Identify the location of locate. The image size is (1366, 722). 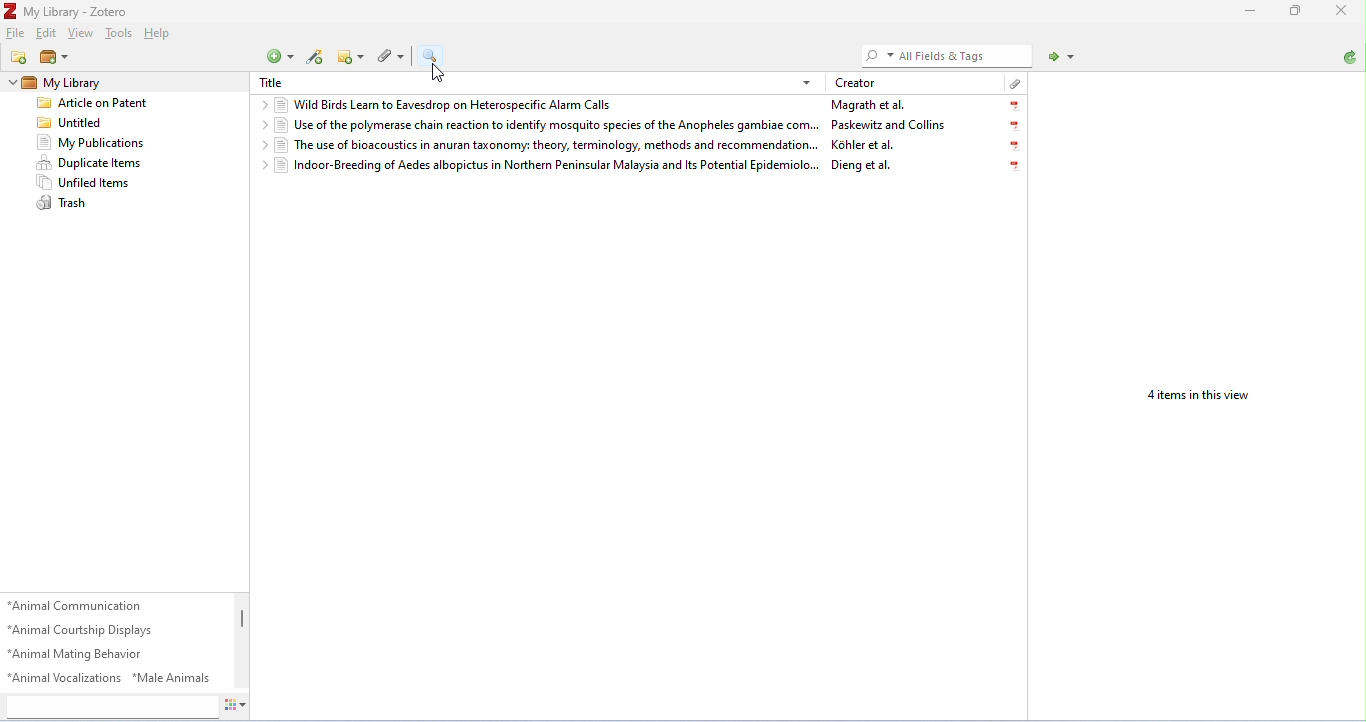
(1063, 58).